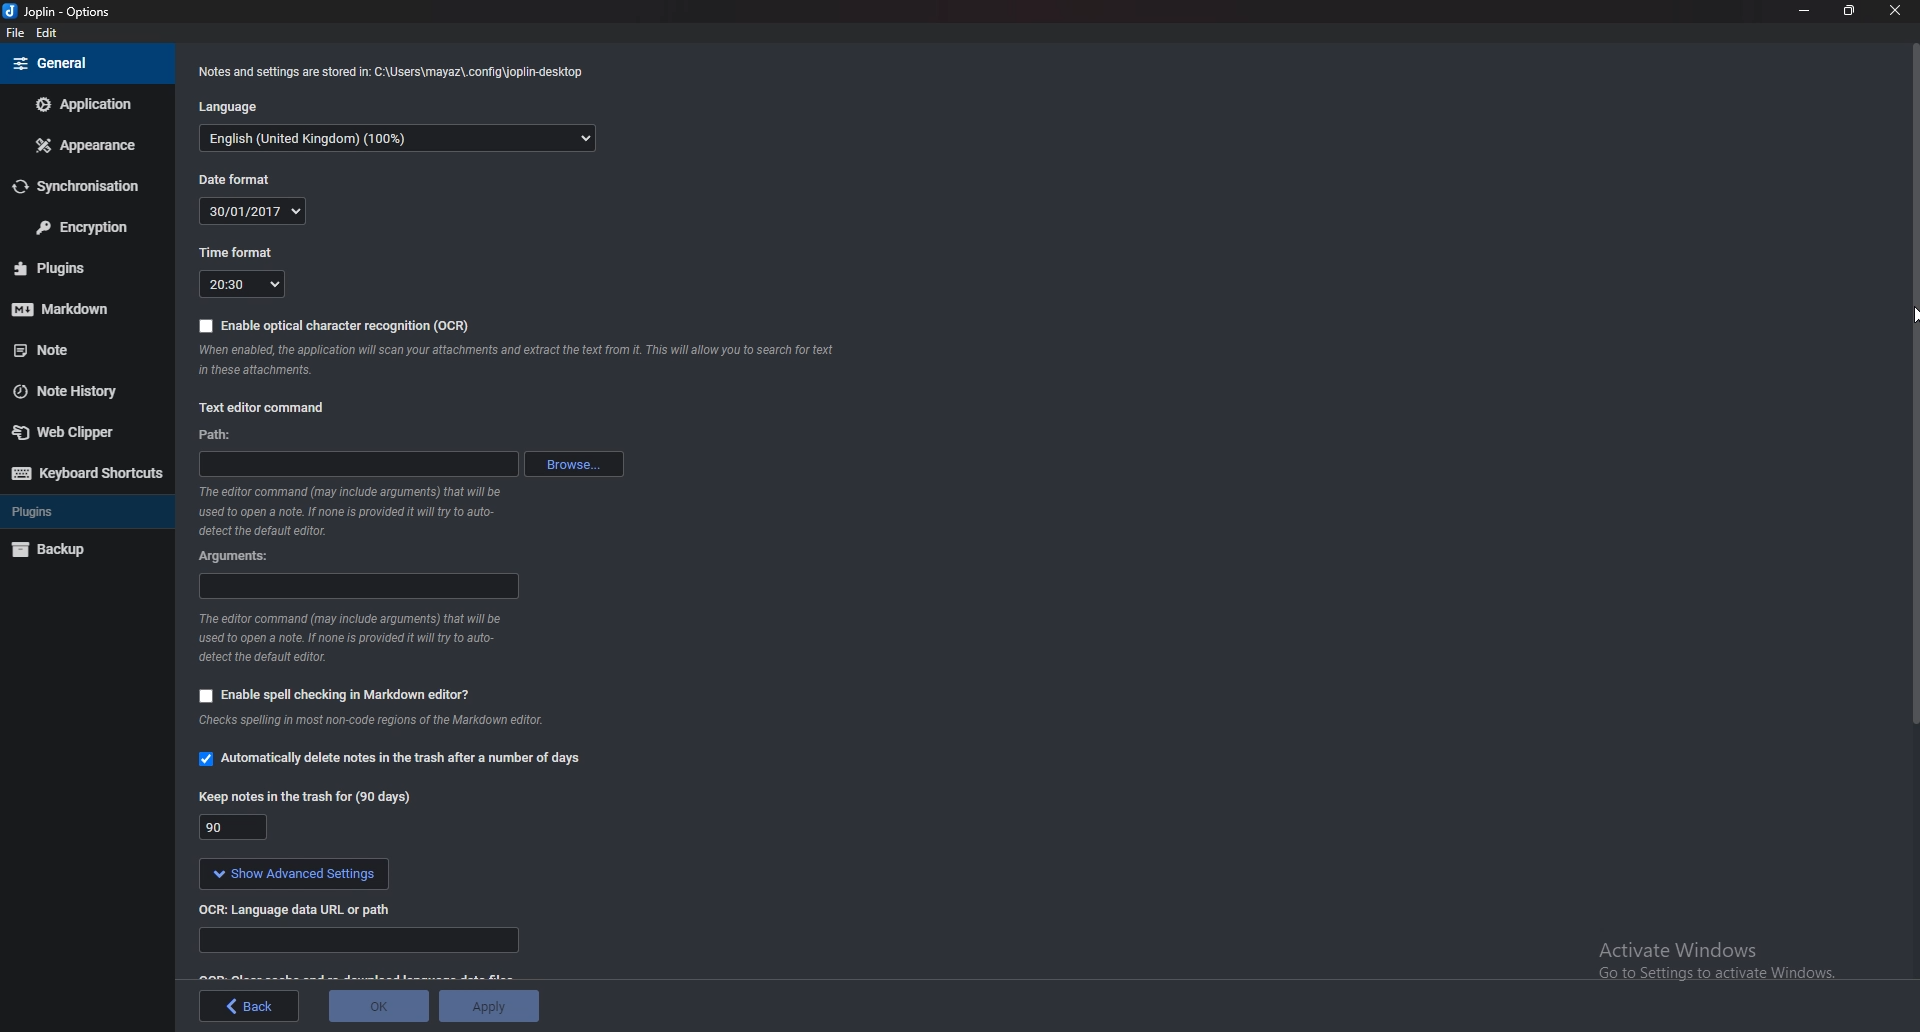 This screenshot has height=1032, width=1920. I want to click on Note history, so click(75, 393).